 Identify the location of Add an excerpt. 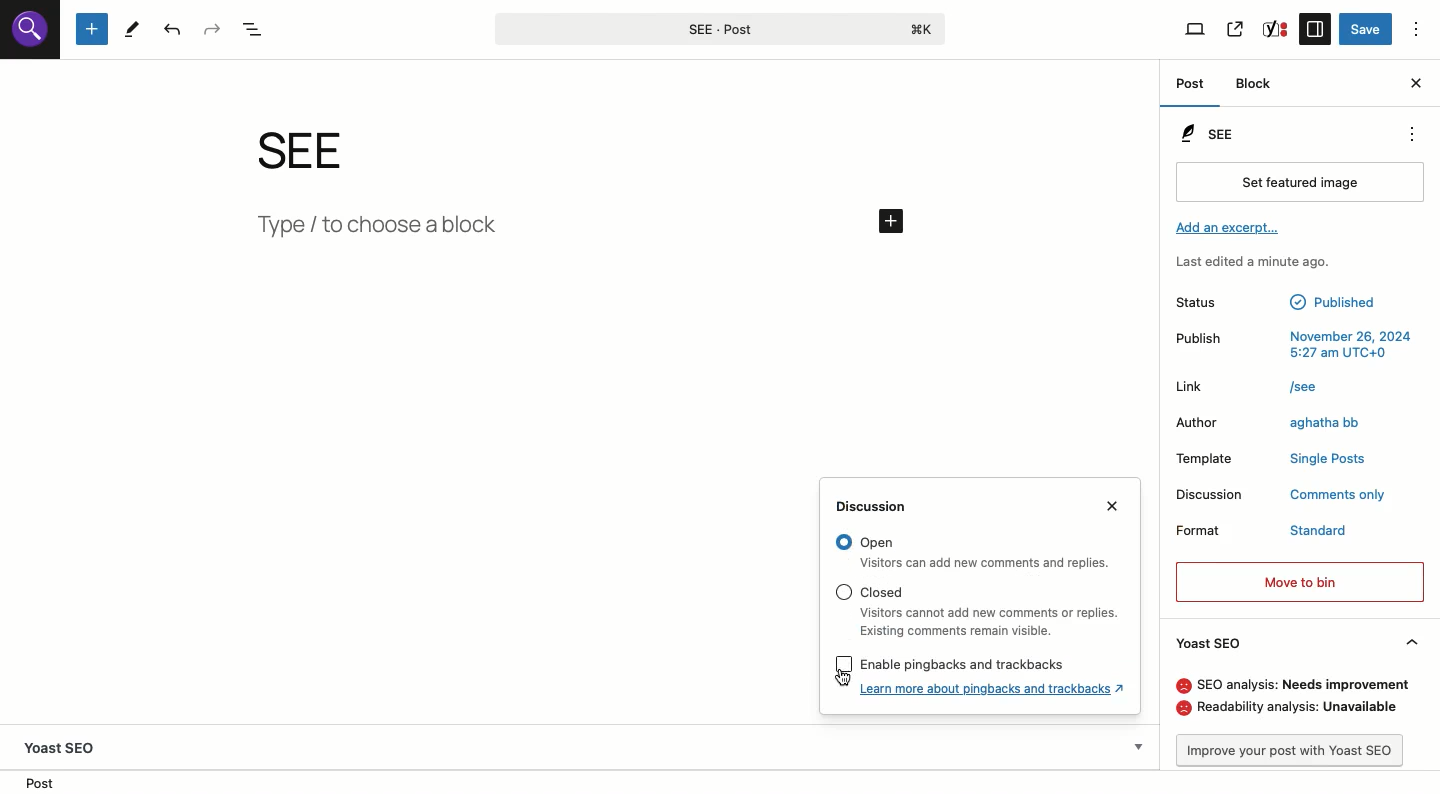
(1231, 228).